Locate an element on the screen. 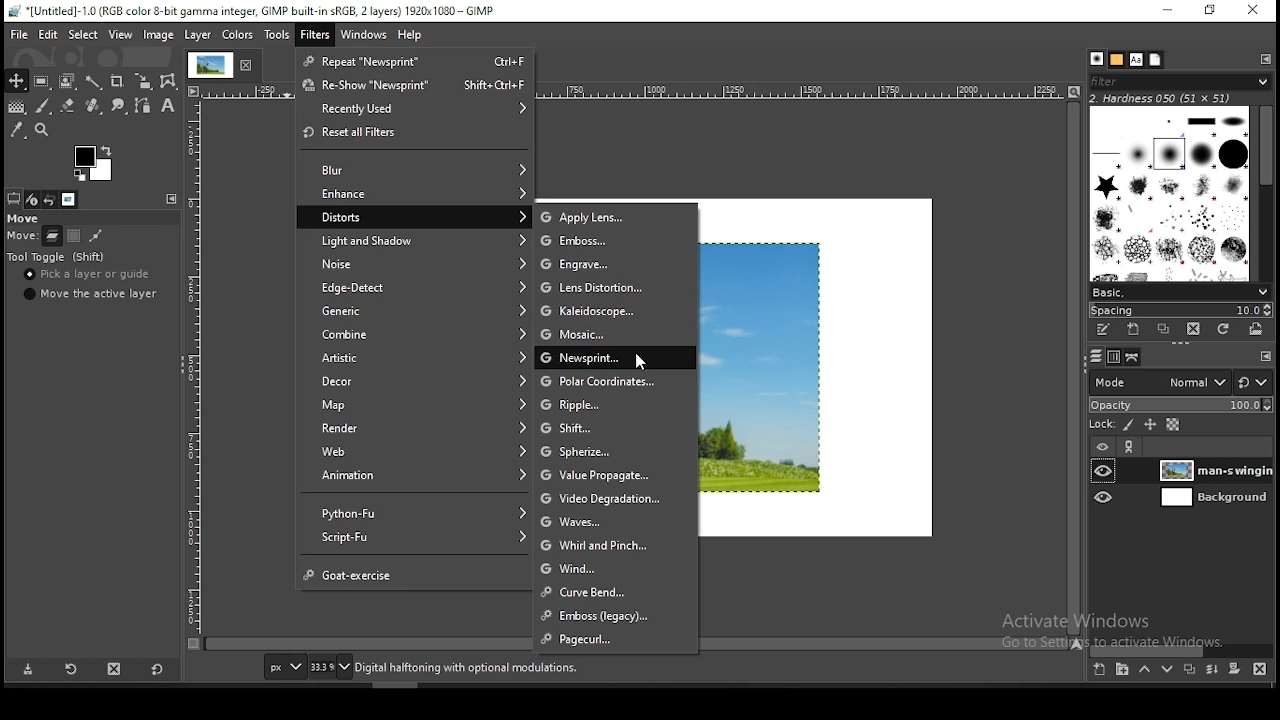 The width and height of the screenshot is (1280, 720). edit is located at coordinates (48, 36).